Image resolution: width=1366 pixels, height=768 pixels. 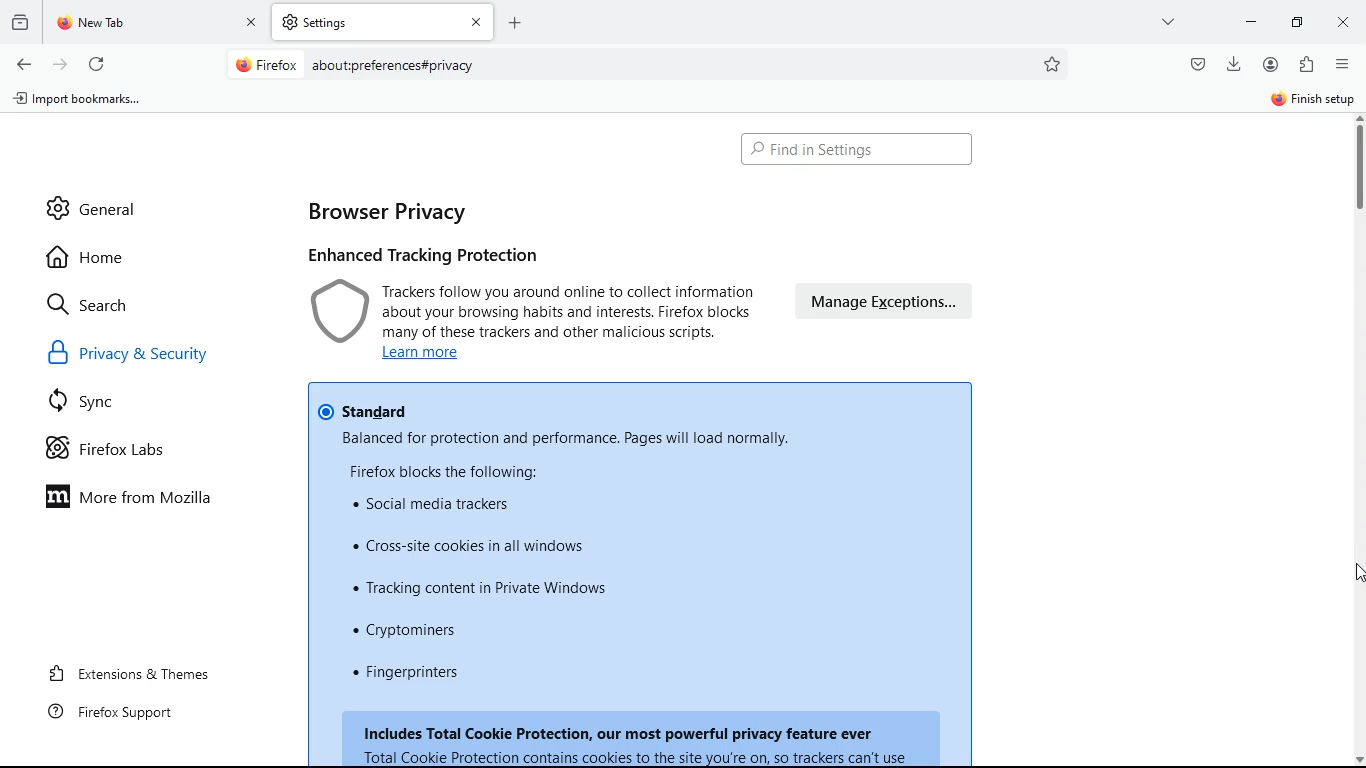 I want to click on Add new Tab, so click(x=515, y=22).